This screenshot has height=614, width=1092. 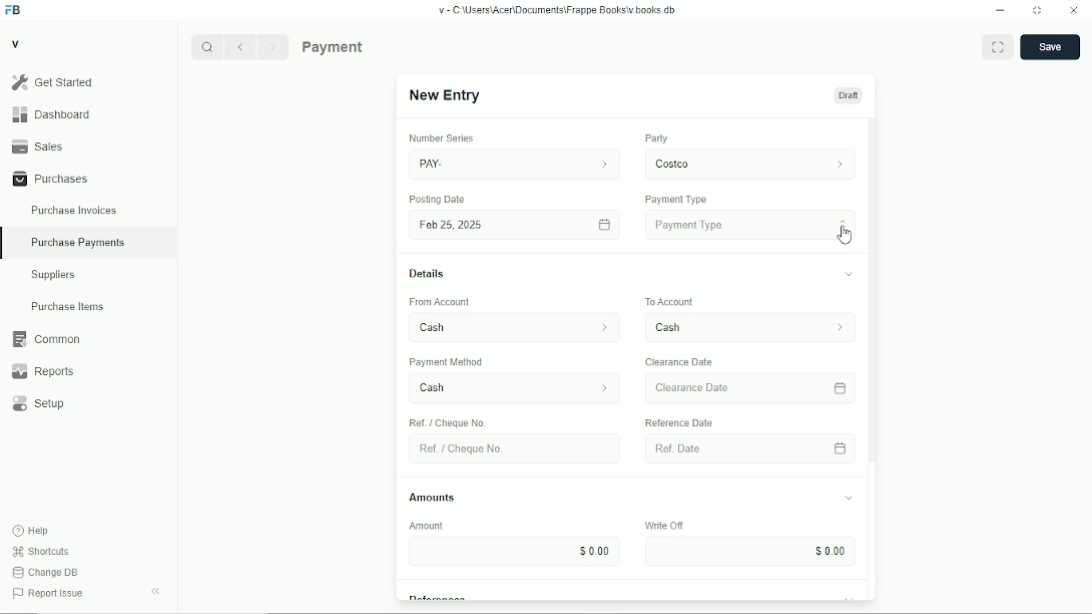 I want to click on Setup, so click(x=89, y=403).